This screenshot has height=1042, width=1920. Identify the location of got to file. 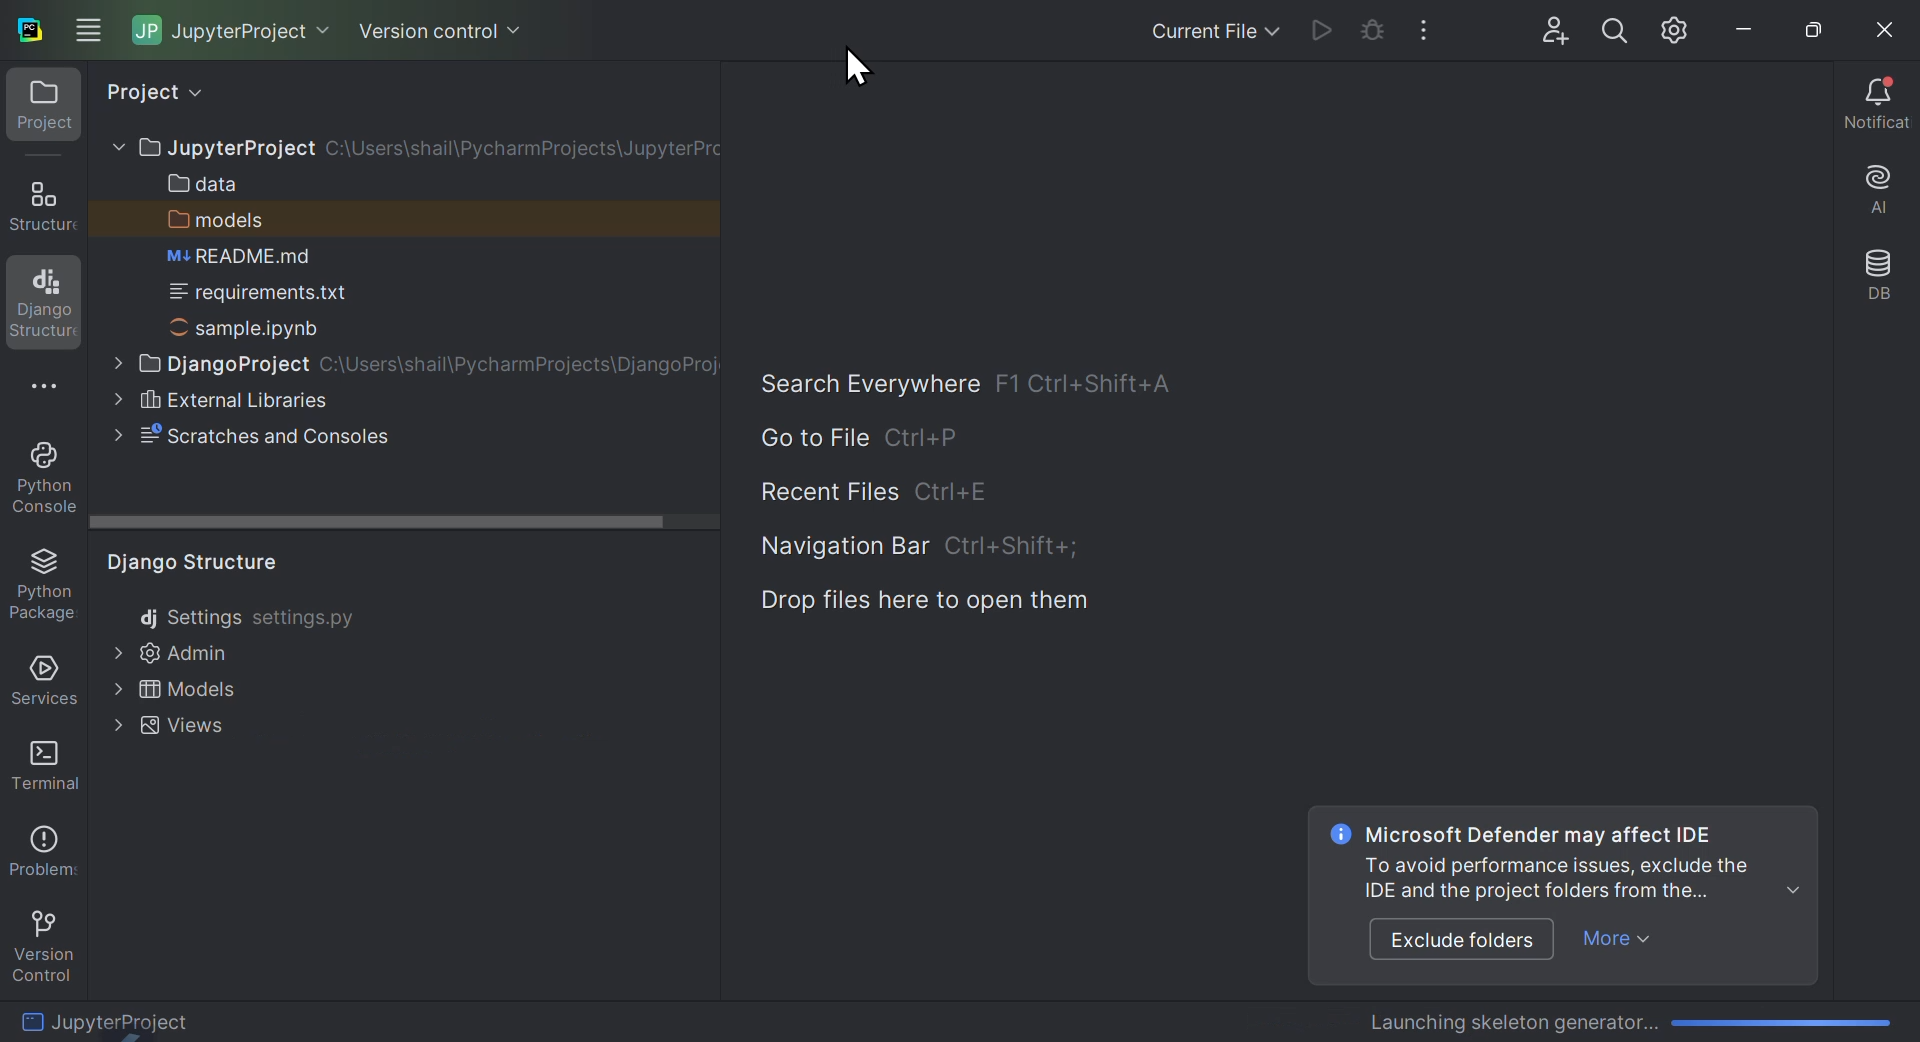
(802, 439).